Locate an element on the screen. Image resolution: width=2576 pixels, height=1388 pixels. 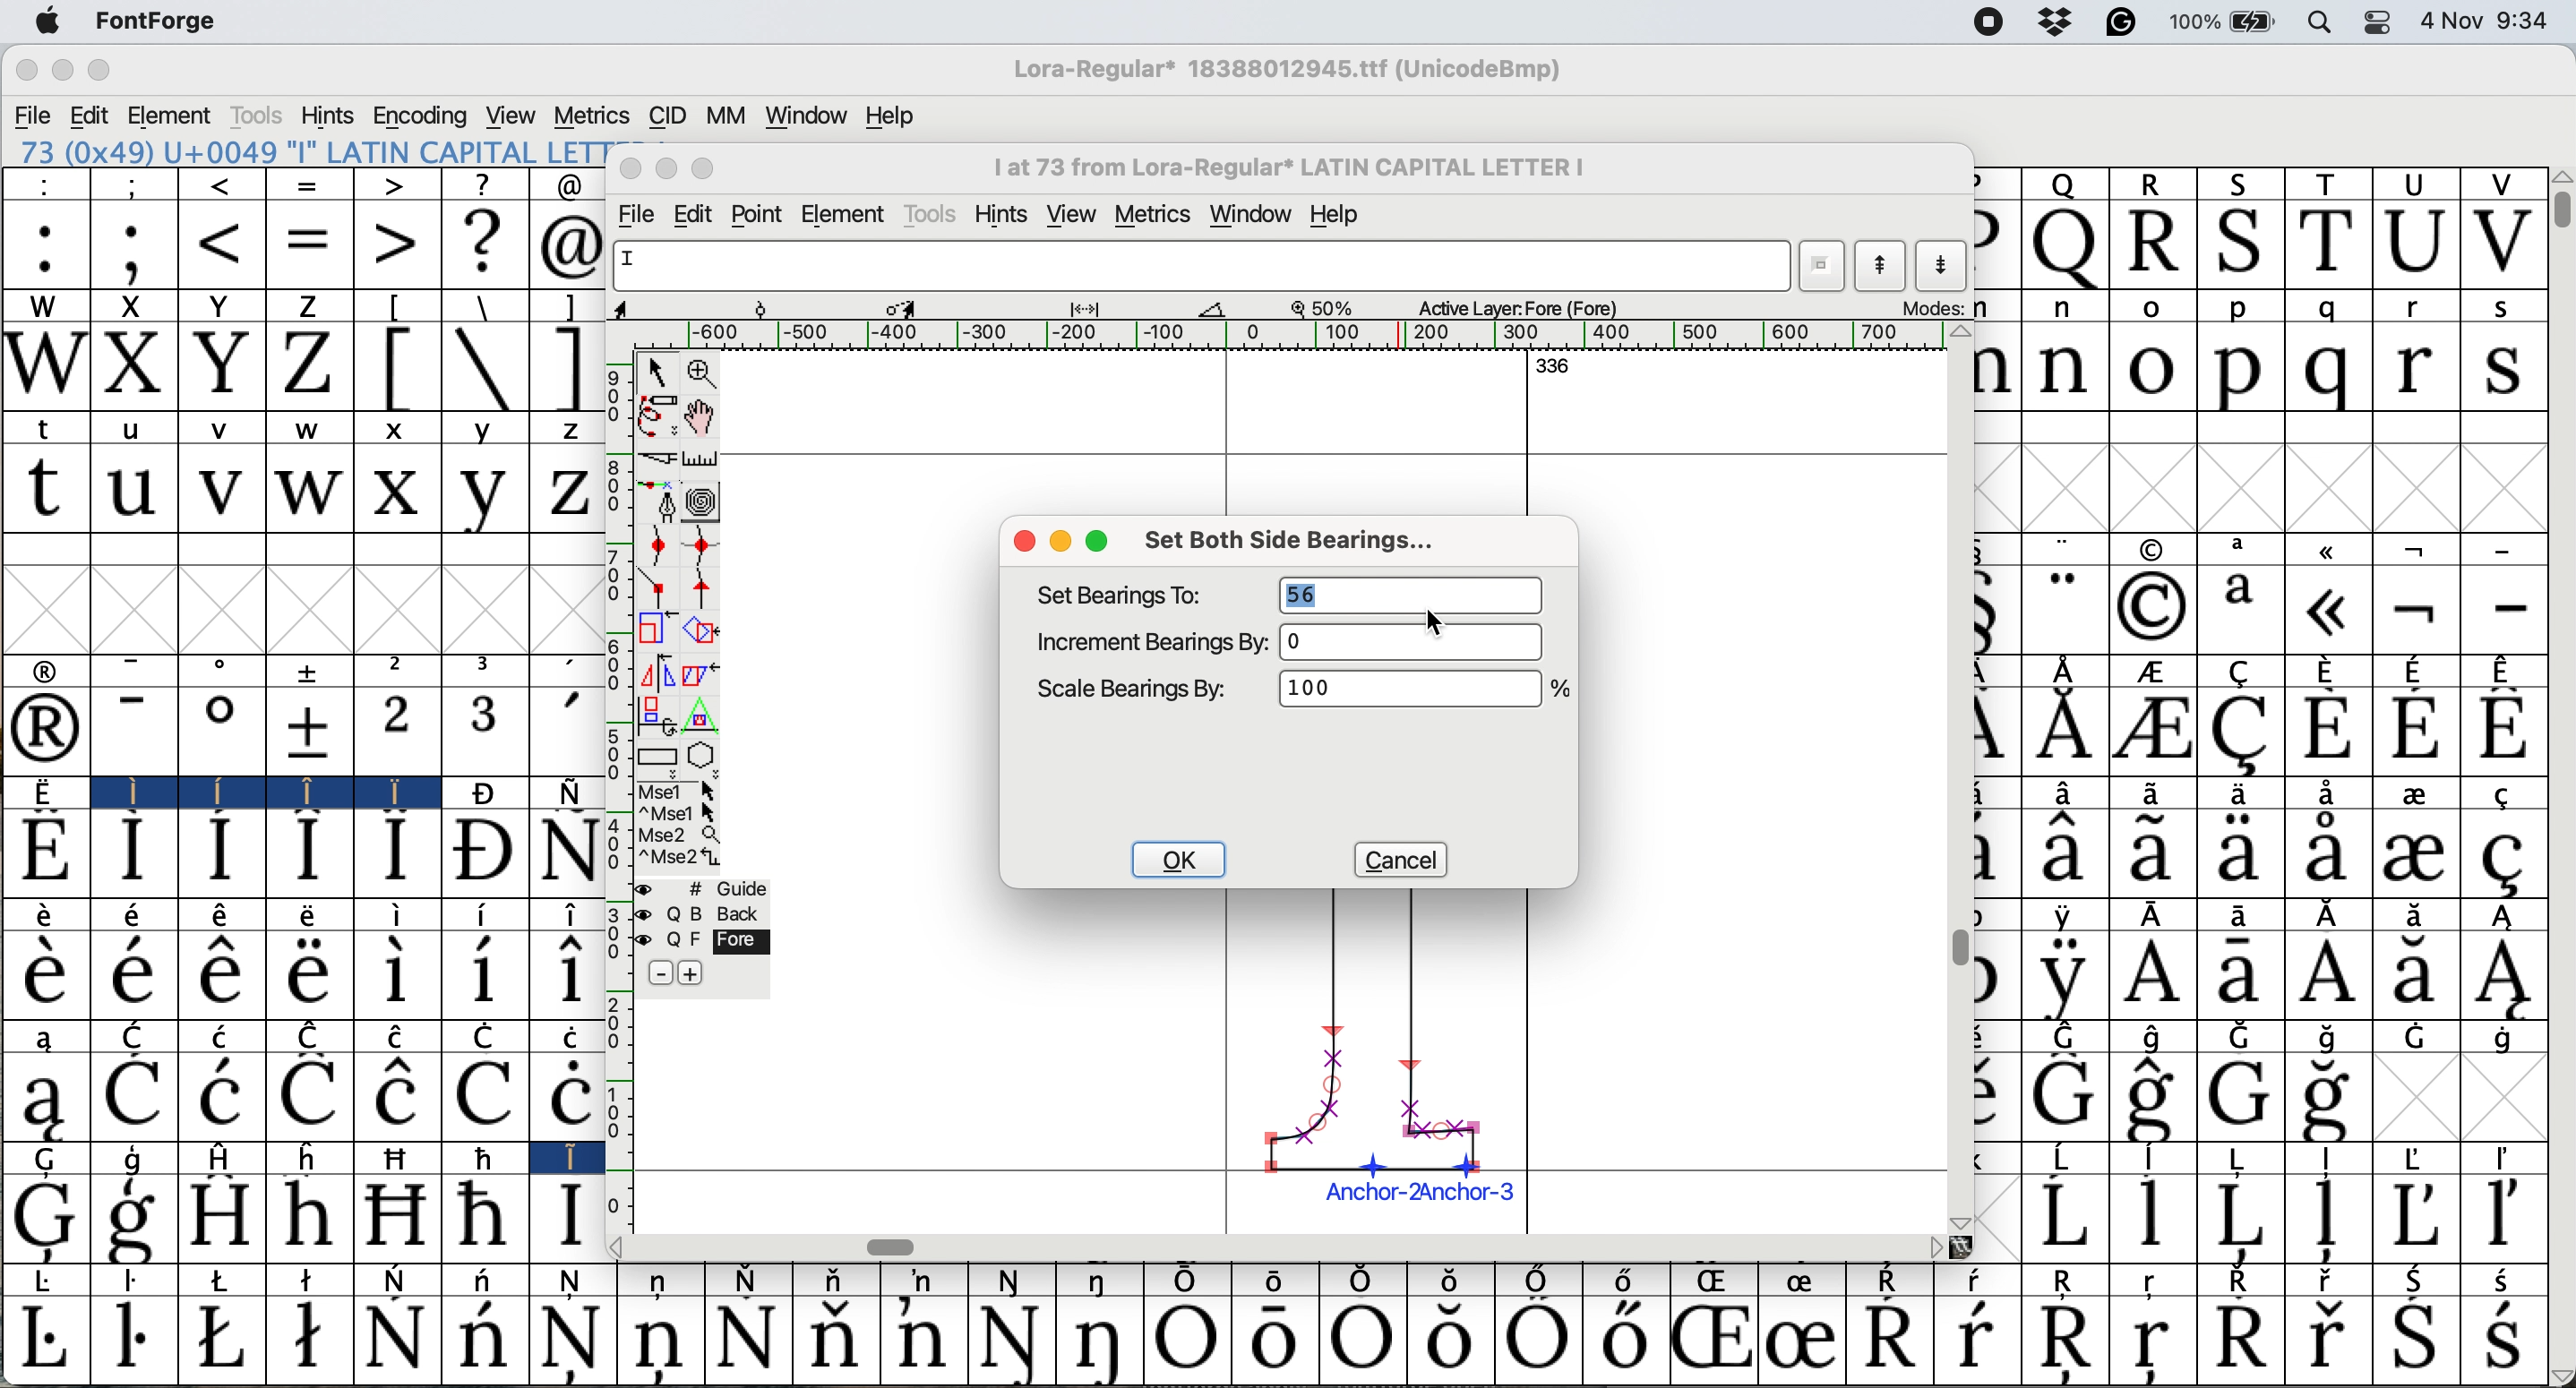
U is located at coordinates (2412, 246).